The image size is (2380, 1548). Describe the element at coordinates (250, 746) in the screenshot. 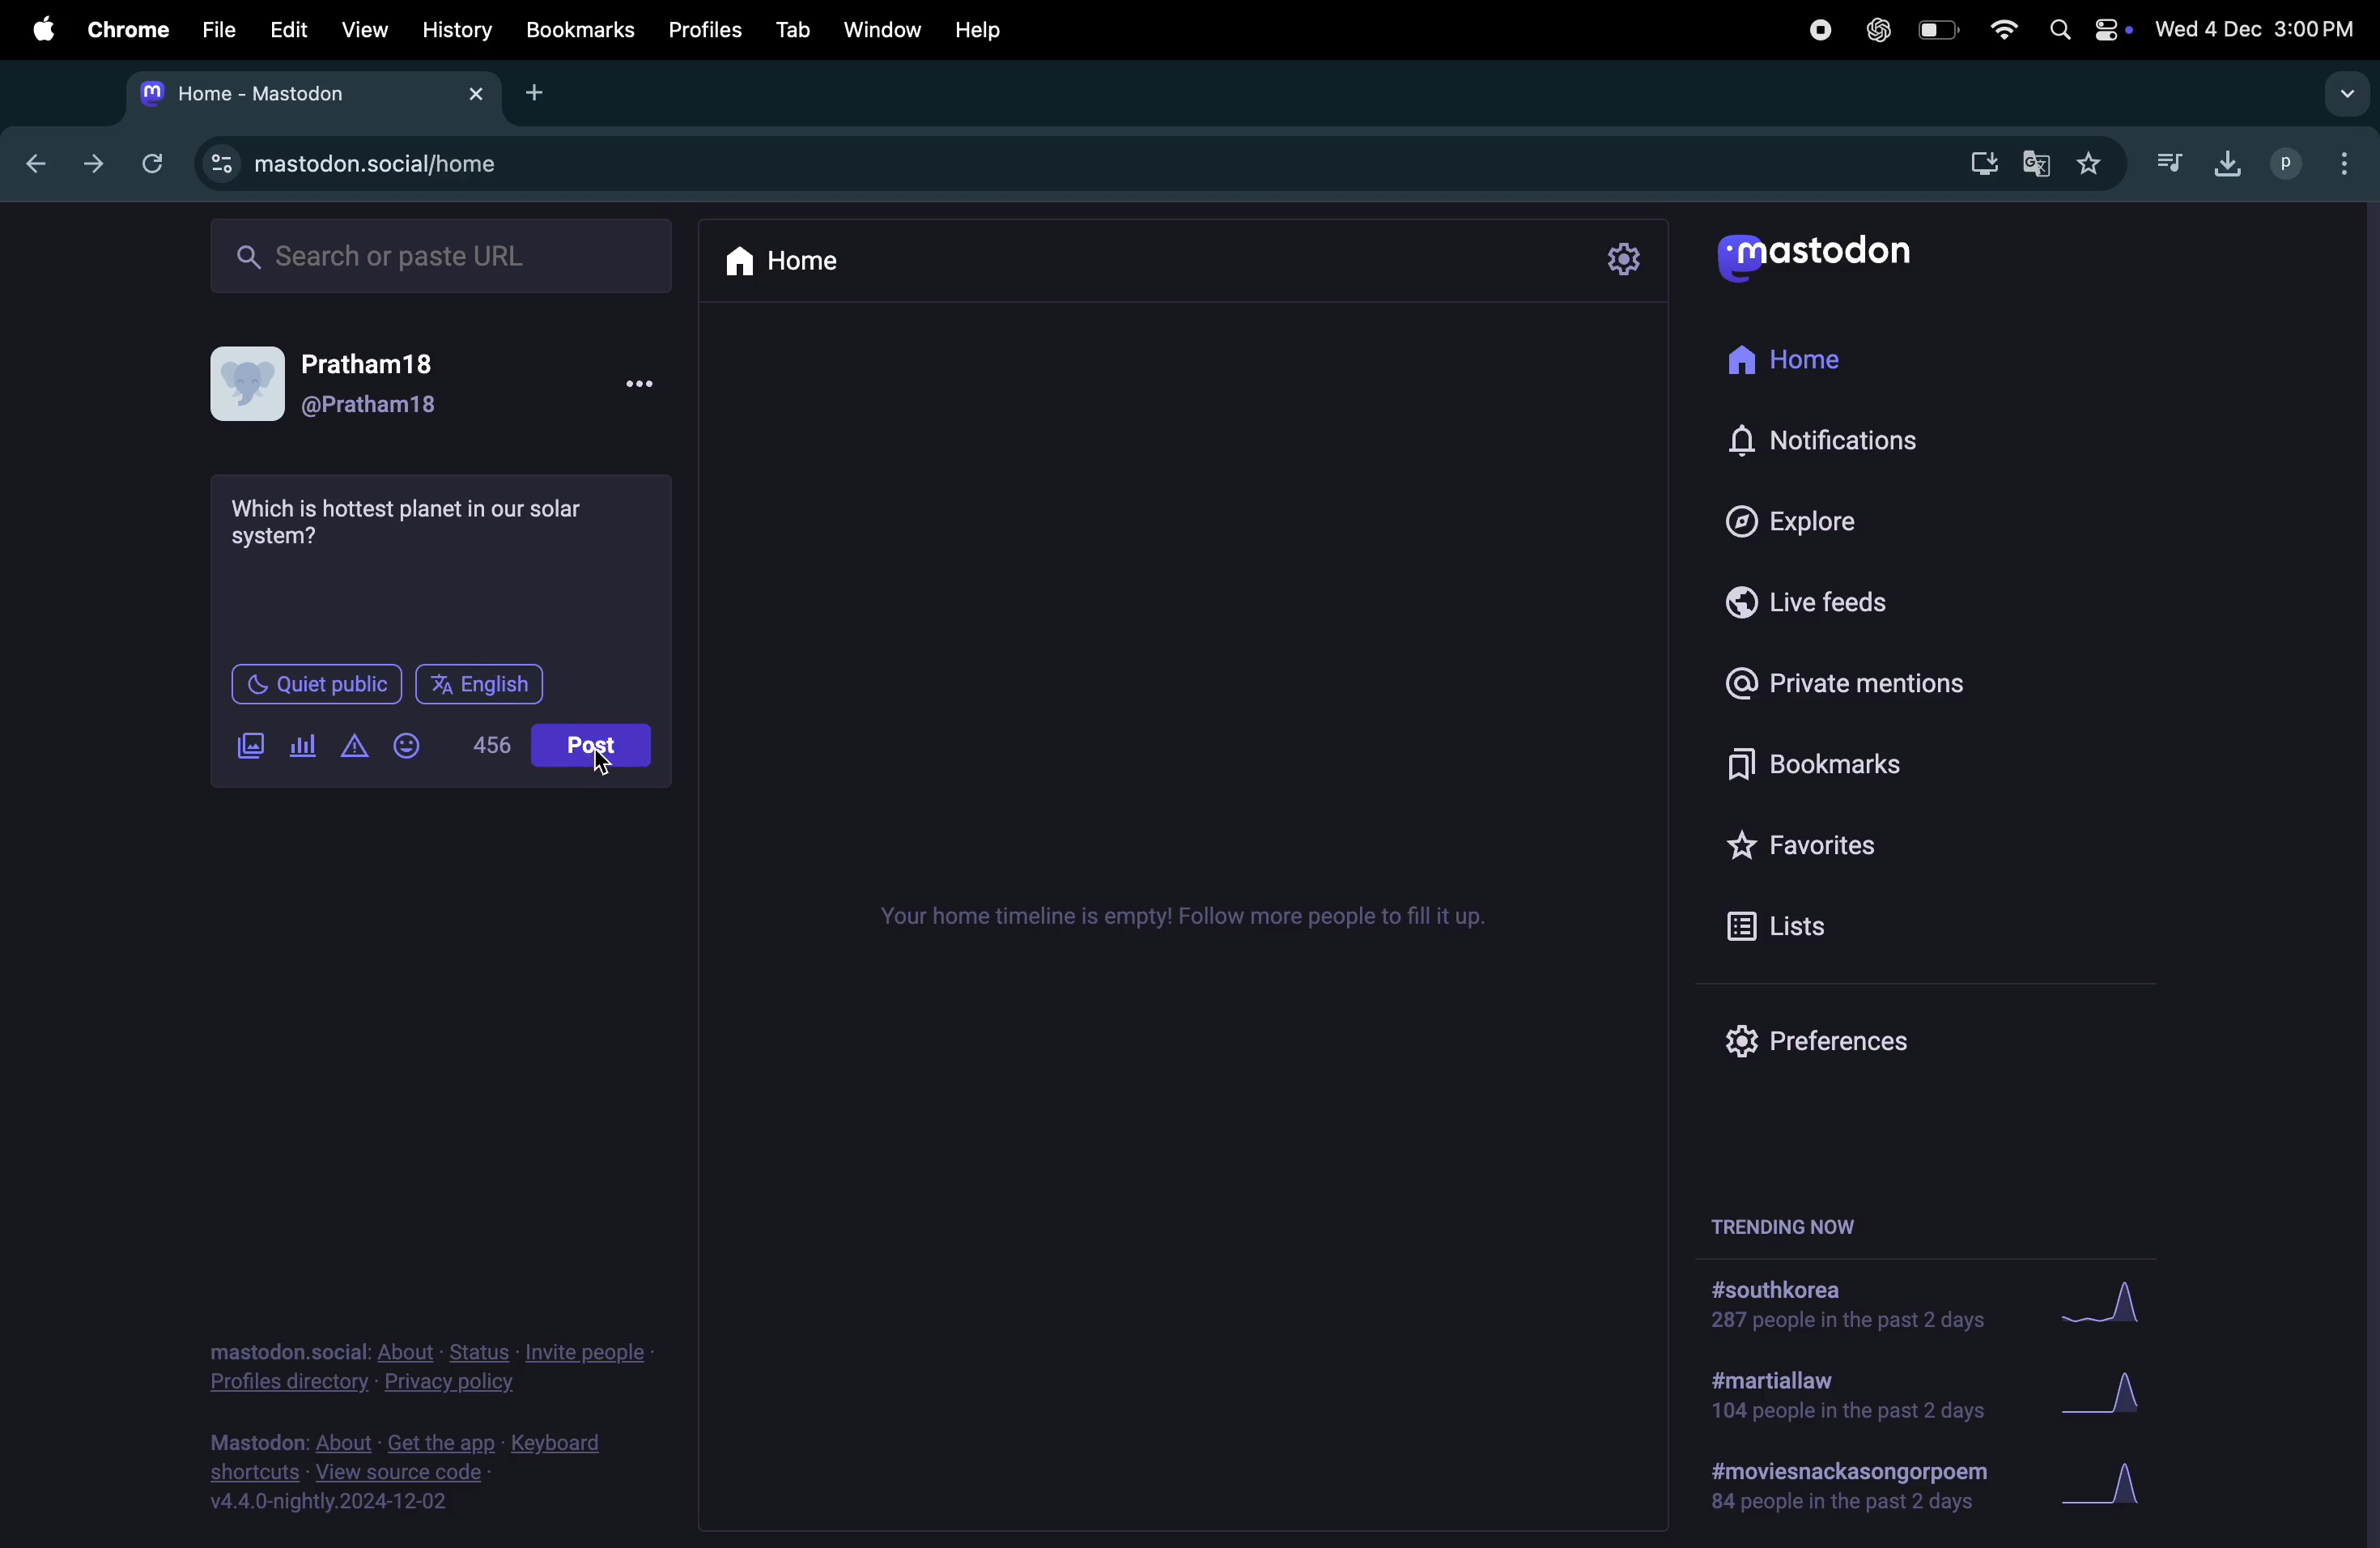

I see `images` at that location.